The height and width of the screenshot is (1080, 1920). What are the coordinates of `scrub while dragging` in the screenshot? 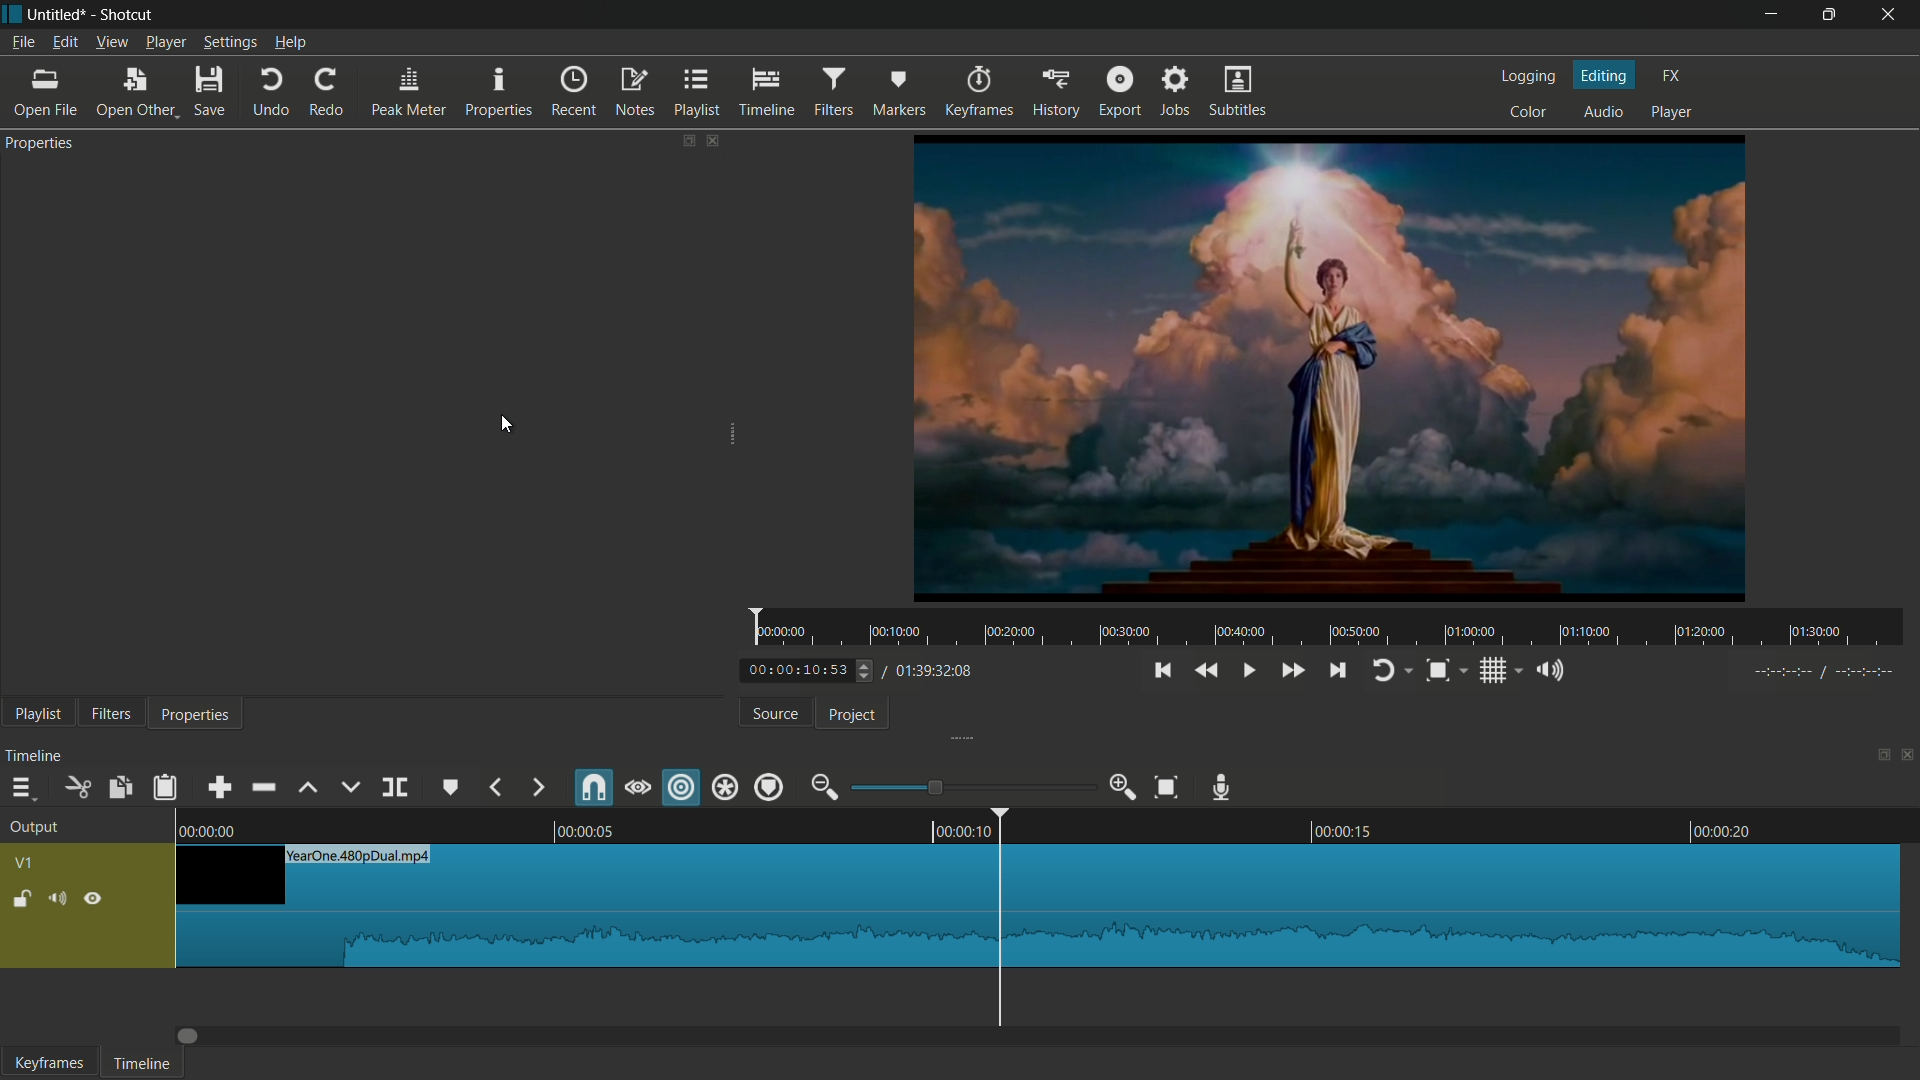 It's located at (638, 787).